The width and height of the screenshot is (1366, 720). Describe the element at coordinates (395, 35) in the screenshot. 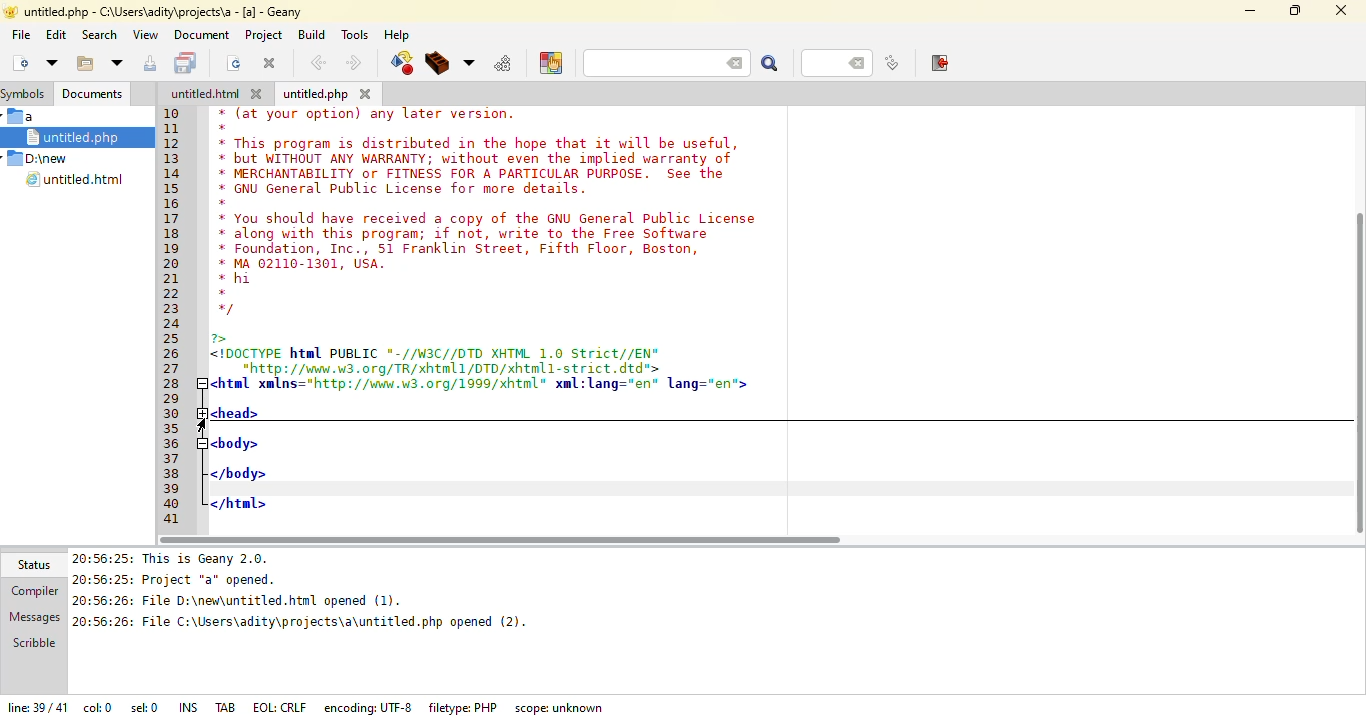

I see `help` at that location.